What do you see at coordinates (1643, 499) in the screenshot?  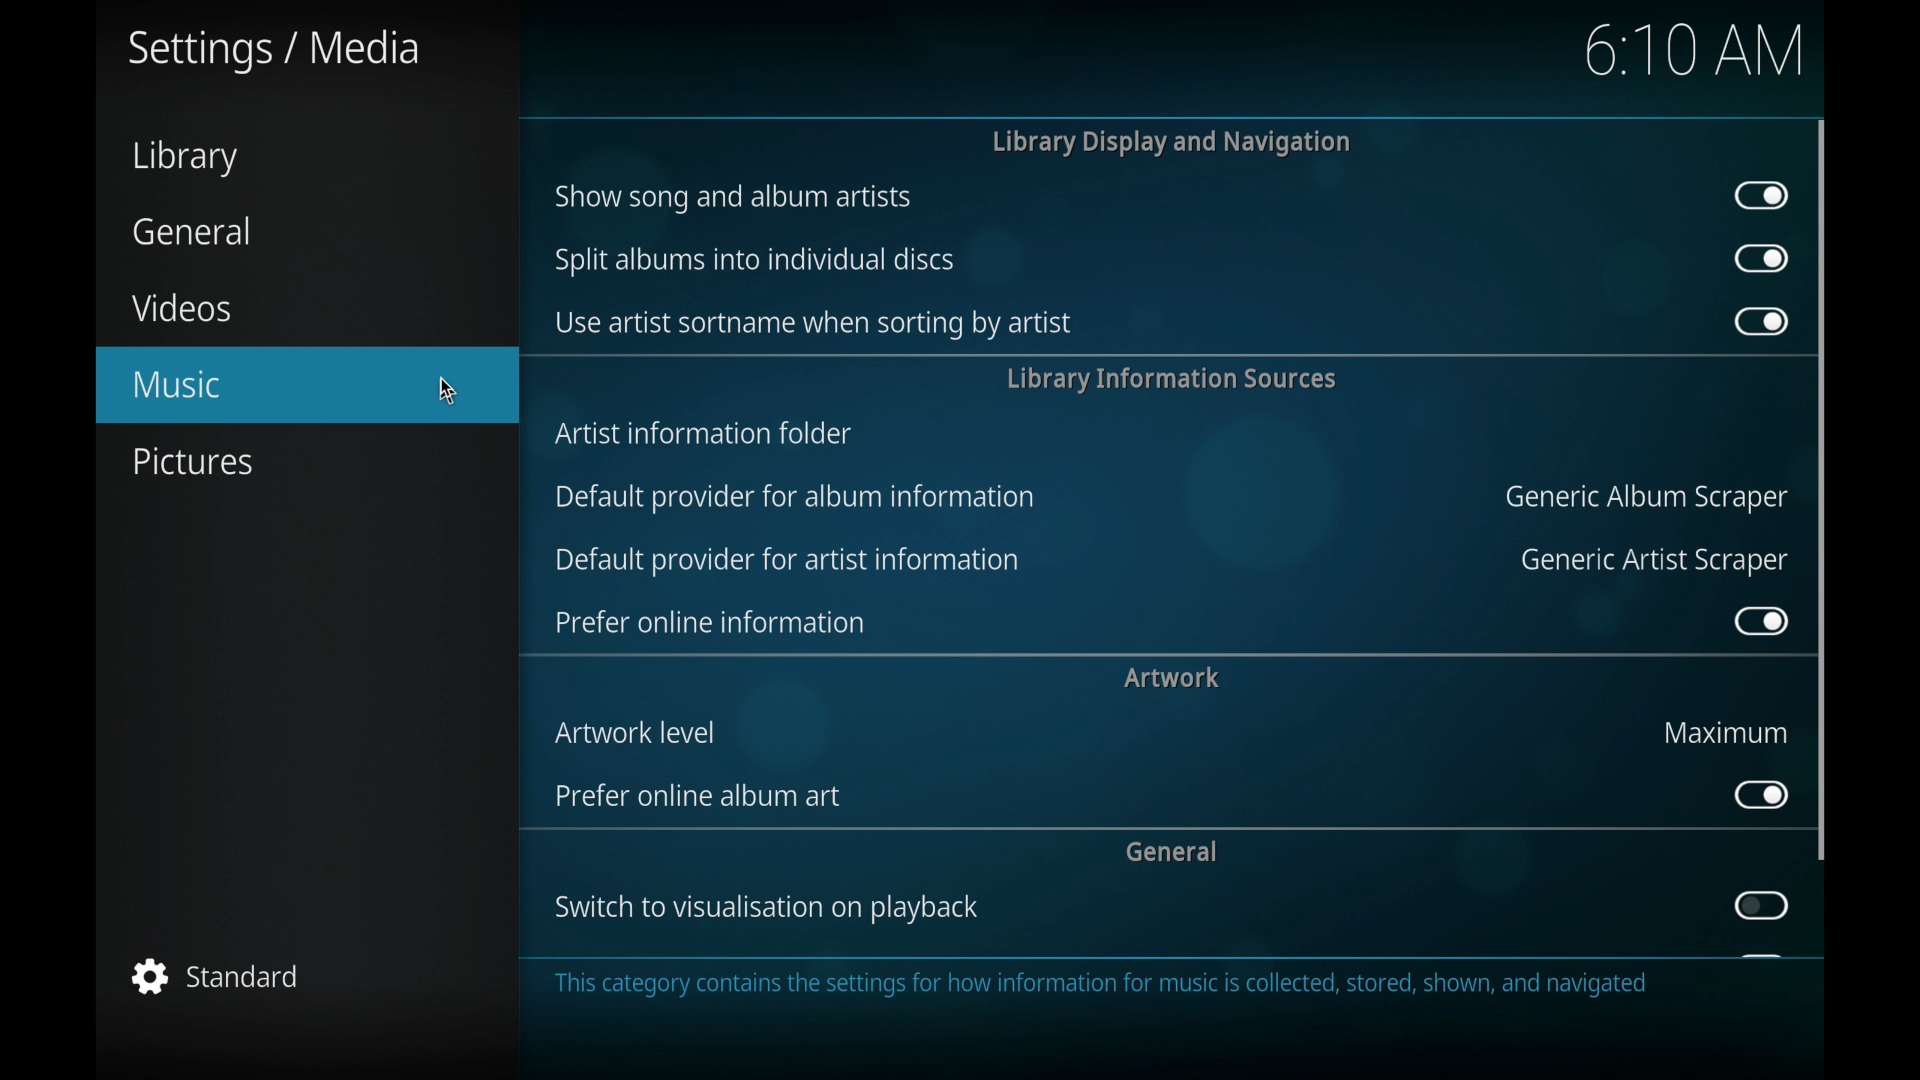 I see `generic album scraper` at bounding box center [1643, 499].